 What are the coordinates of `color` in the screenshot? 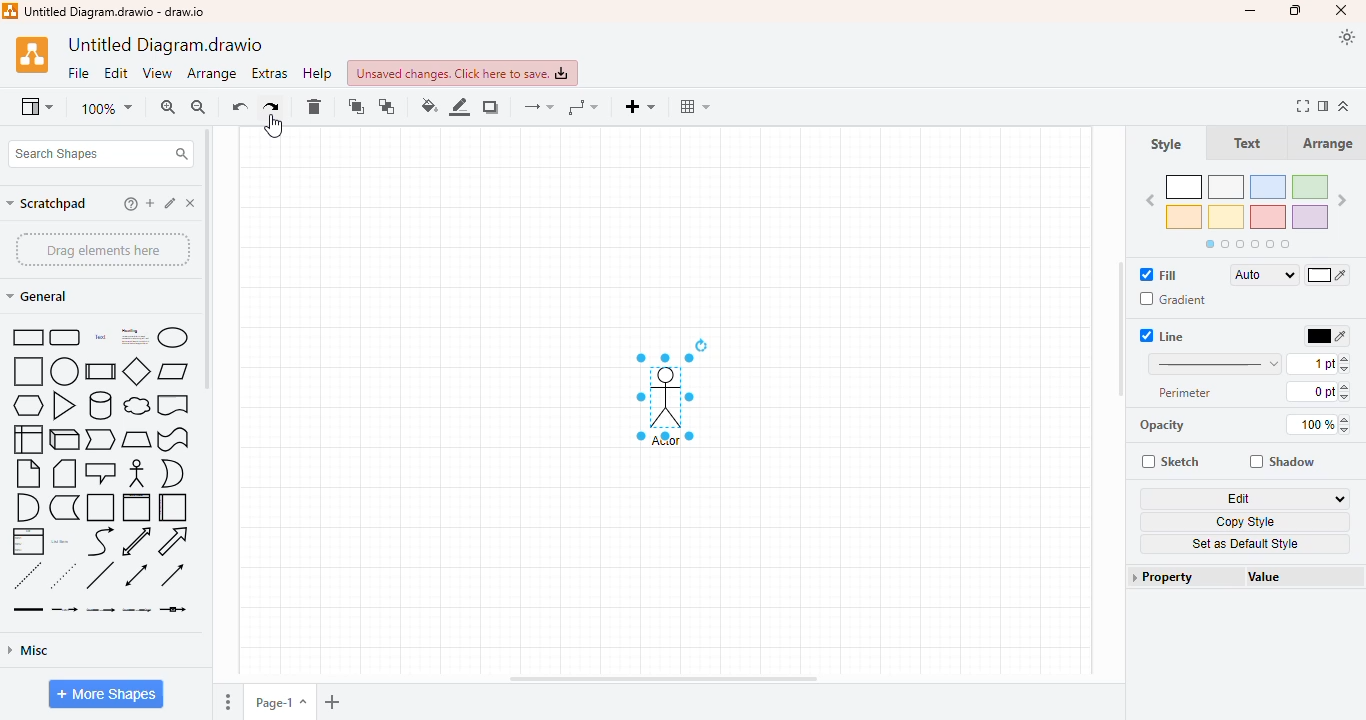 It's located at (1328, 276).